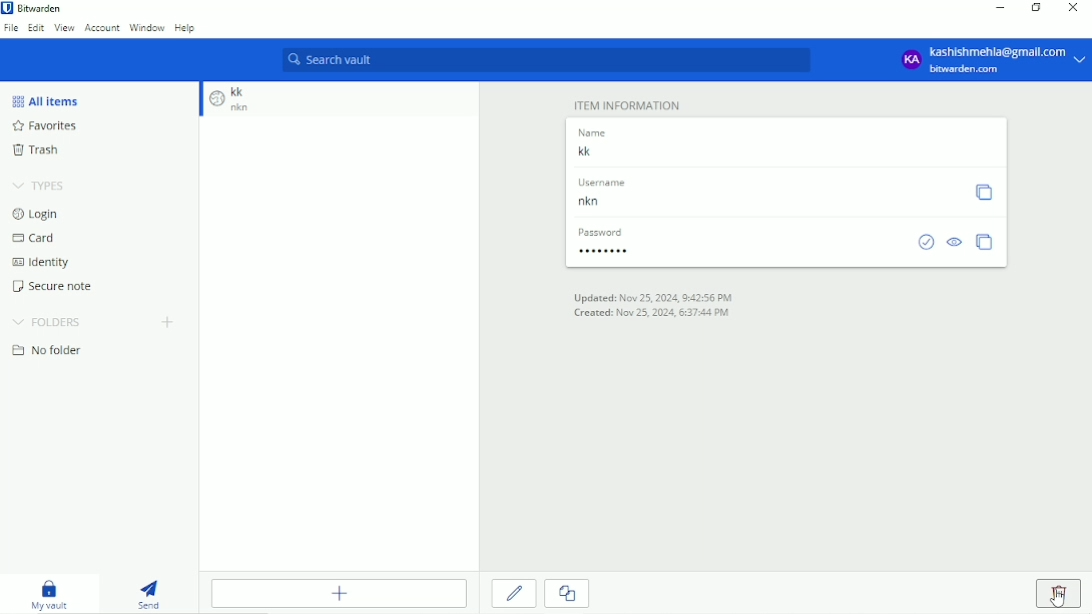 The width and height of the screenshot is (1092, 614). What do you see at coordinates (11, 28) in the screenshot?
I see `File` at bounding box center [11, 28].